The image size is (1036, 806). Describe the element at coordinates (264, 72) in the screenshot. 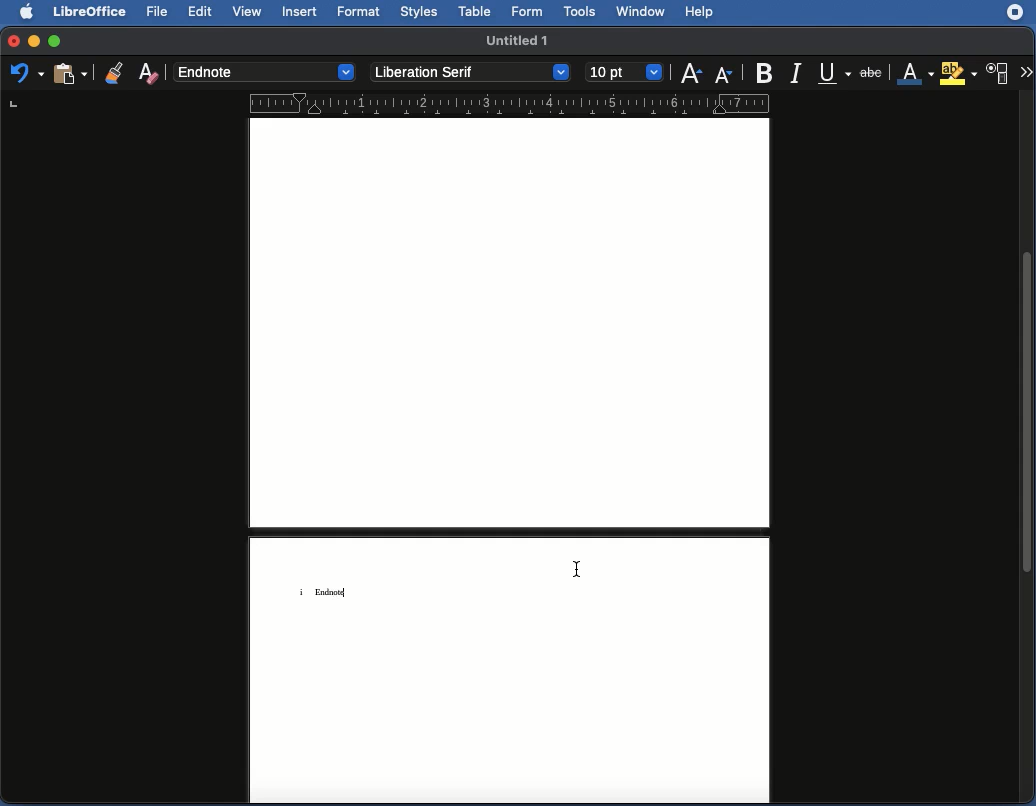

I see `Paragraph style` at that location.